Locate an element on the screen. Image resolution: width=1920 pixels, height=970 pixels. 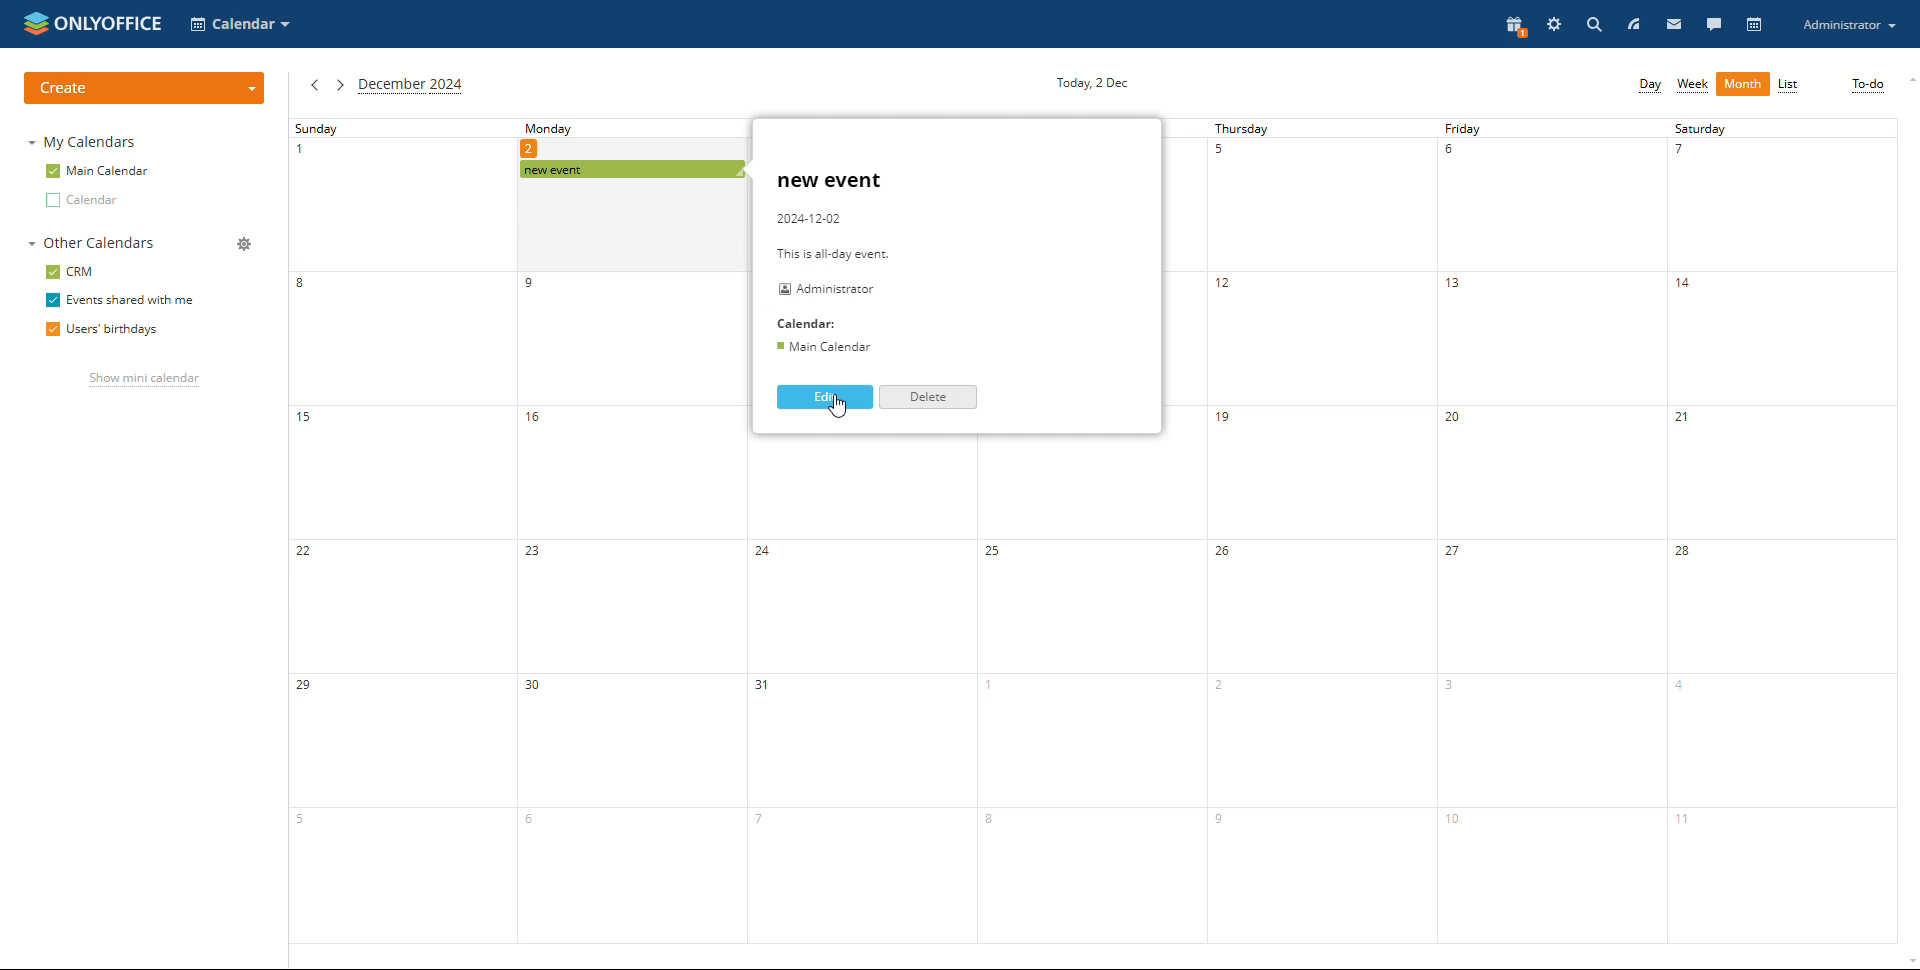
main calendar is located at coordinates (96, 171).